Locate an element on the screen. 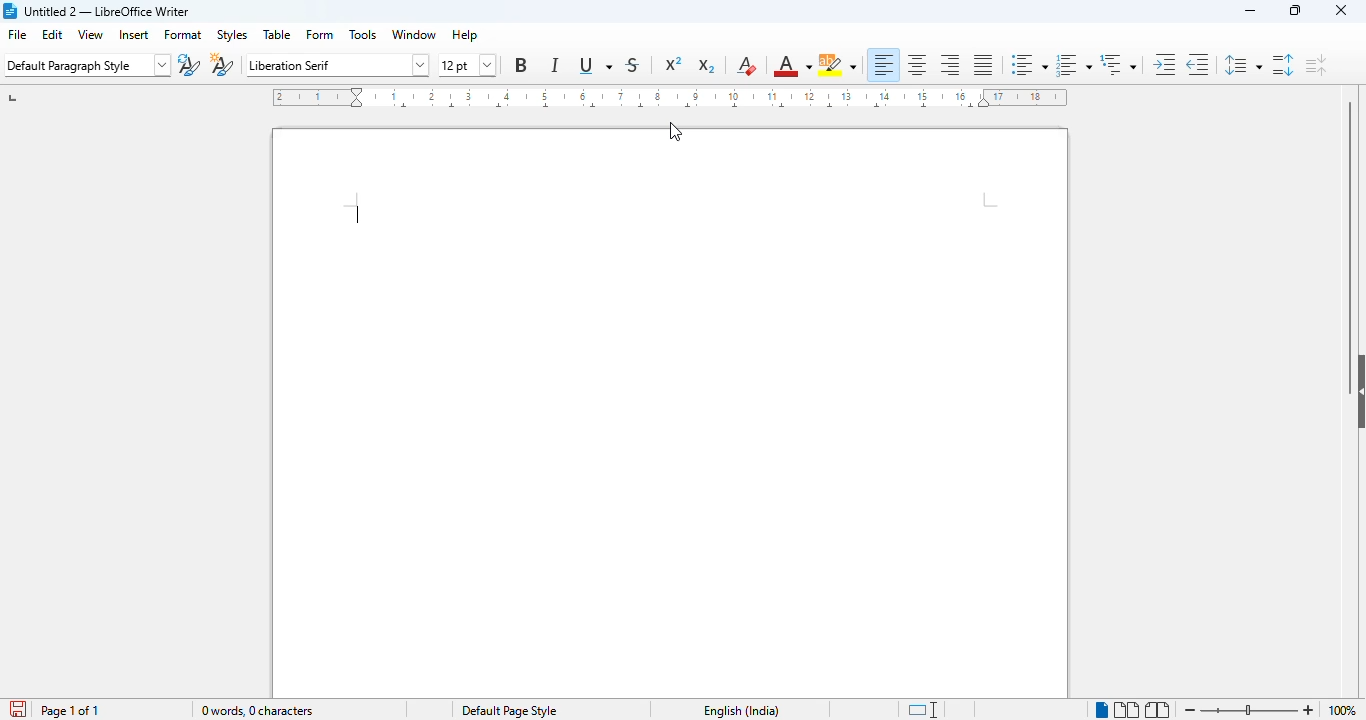 The image size is (1366, 720). font color is located at coordinates (792, 66).